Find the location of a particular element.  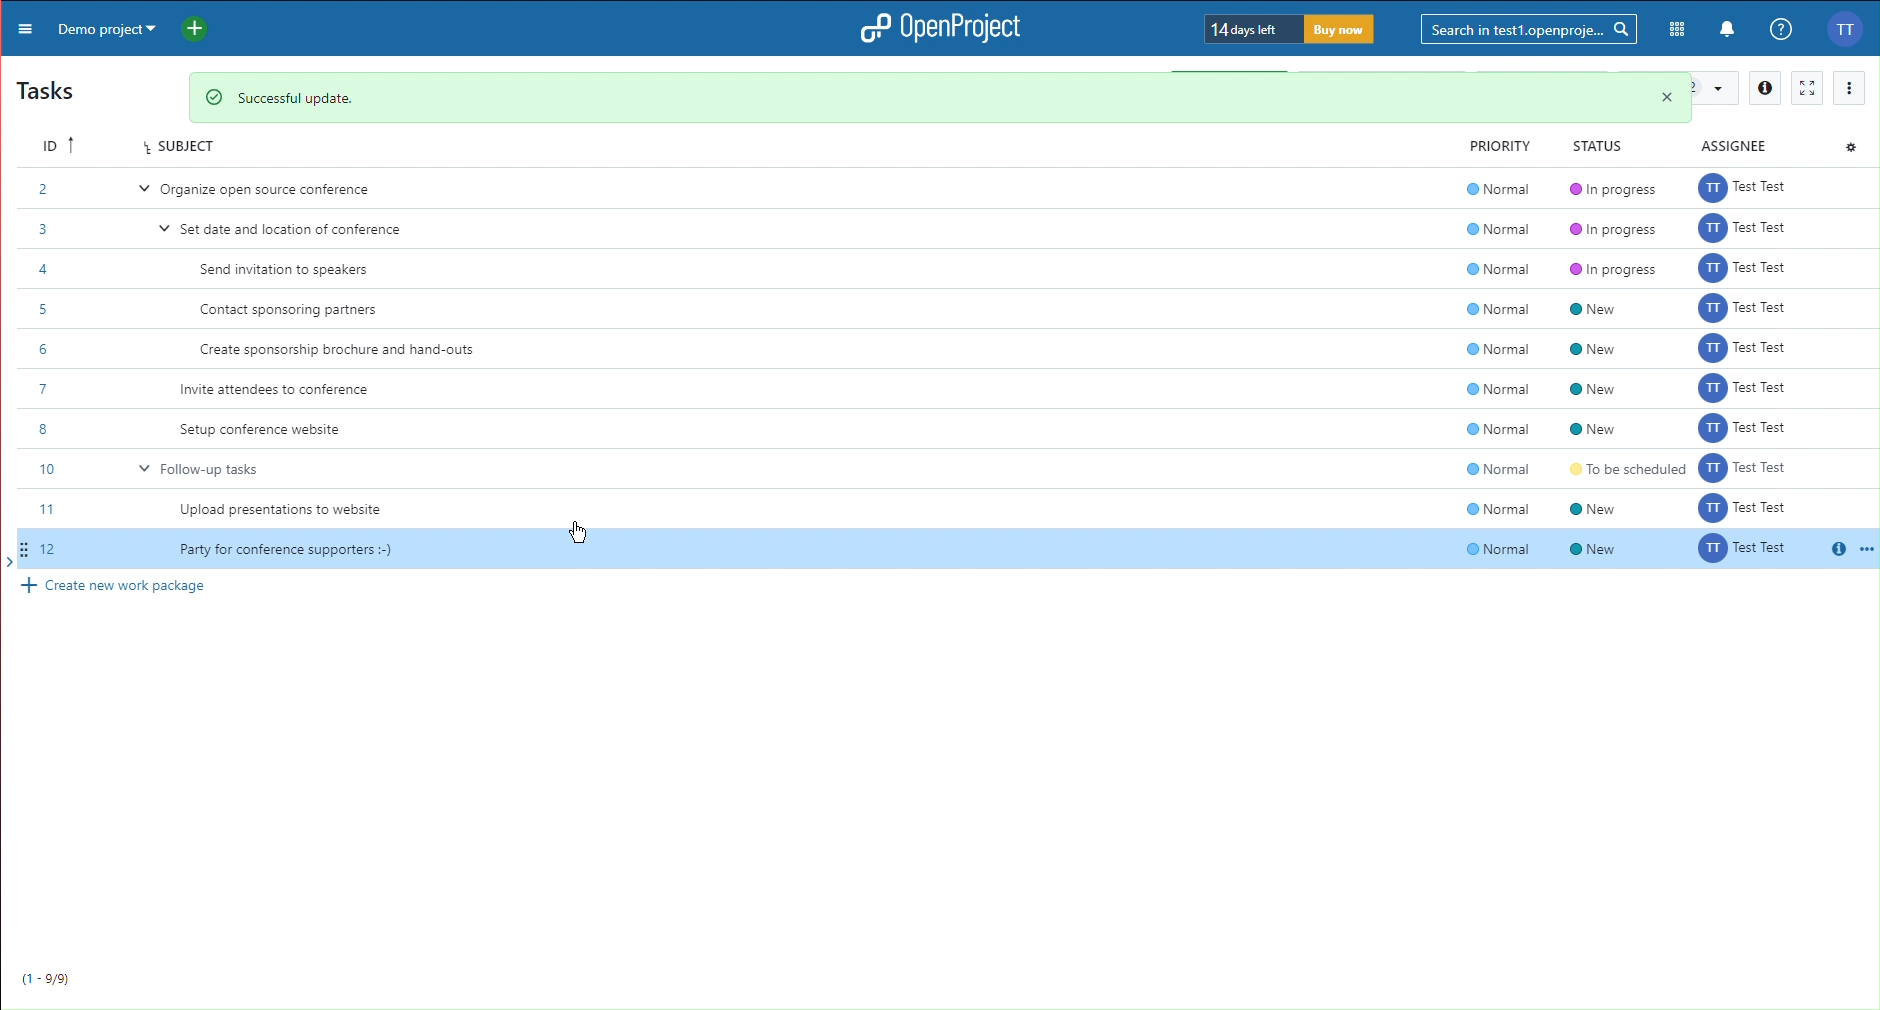

Settings is located at coordinates (1850, 144).